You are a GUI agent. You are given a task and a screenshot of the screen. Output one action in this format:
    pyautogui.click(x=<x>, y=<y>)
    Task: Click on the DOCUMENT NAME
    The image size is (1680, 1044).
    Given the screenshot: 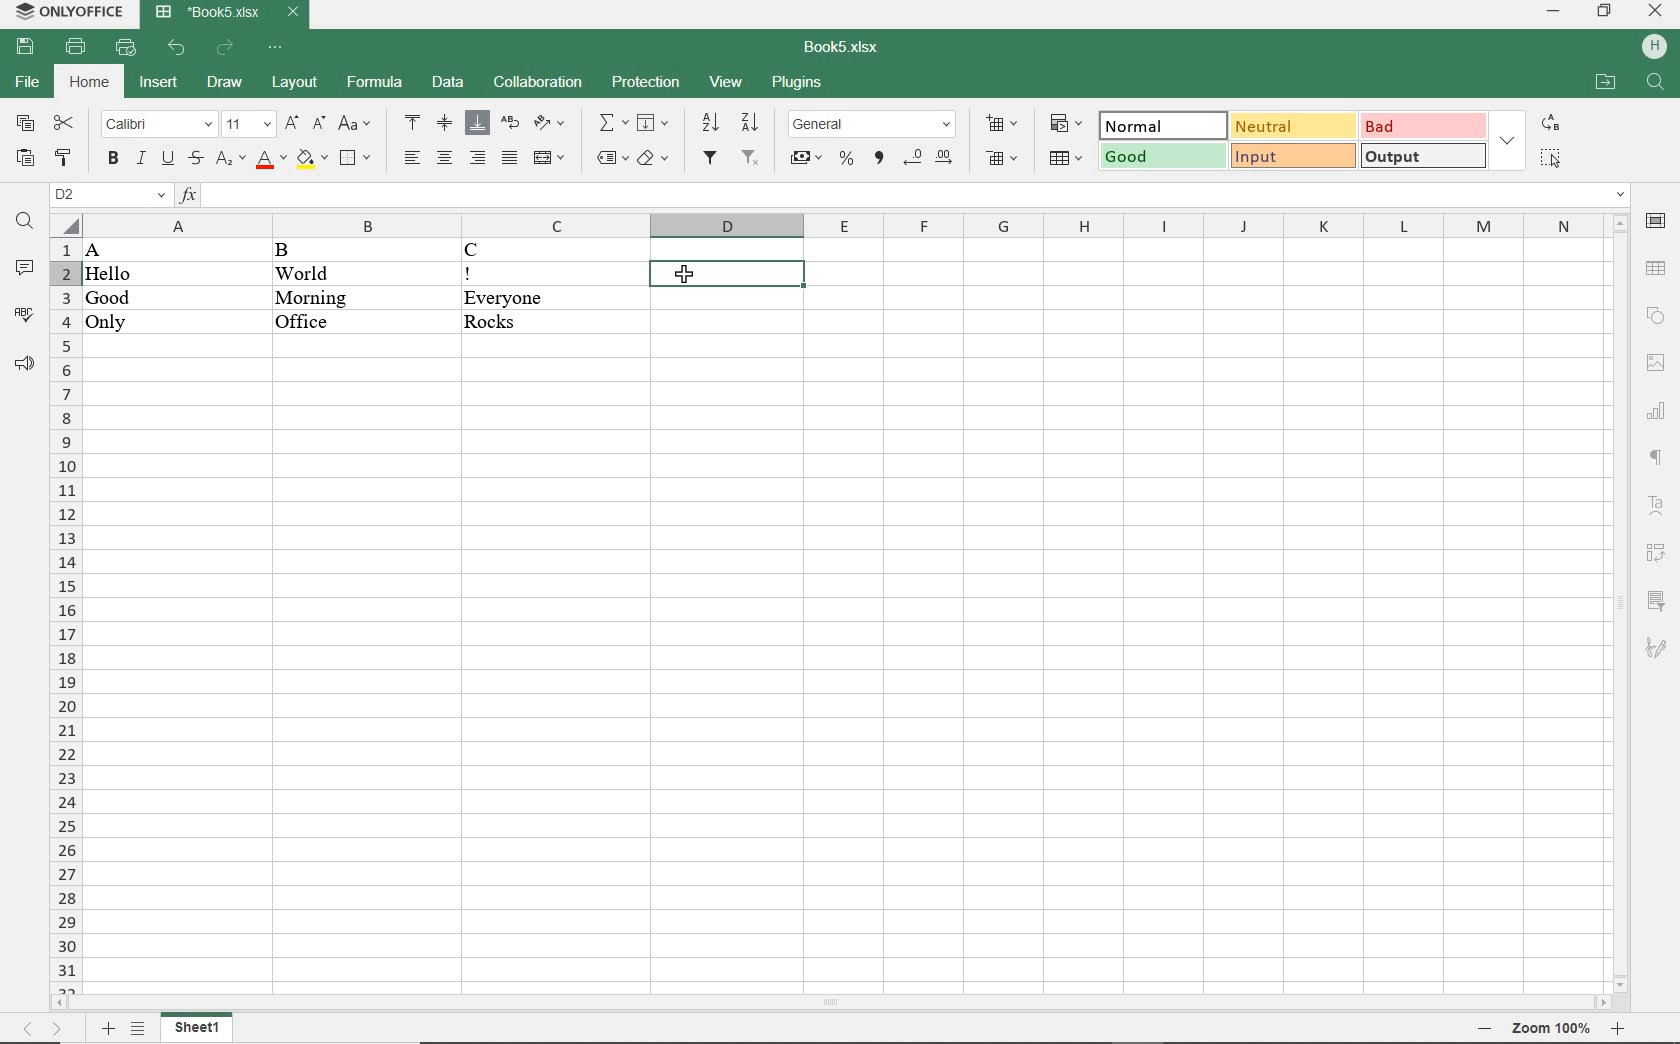 What is the action you would take?
    pyautogui.click(x=843, y=49)
    